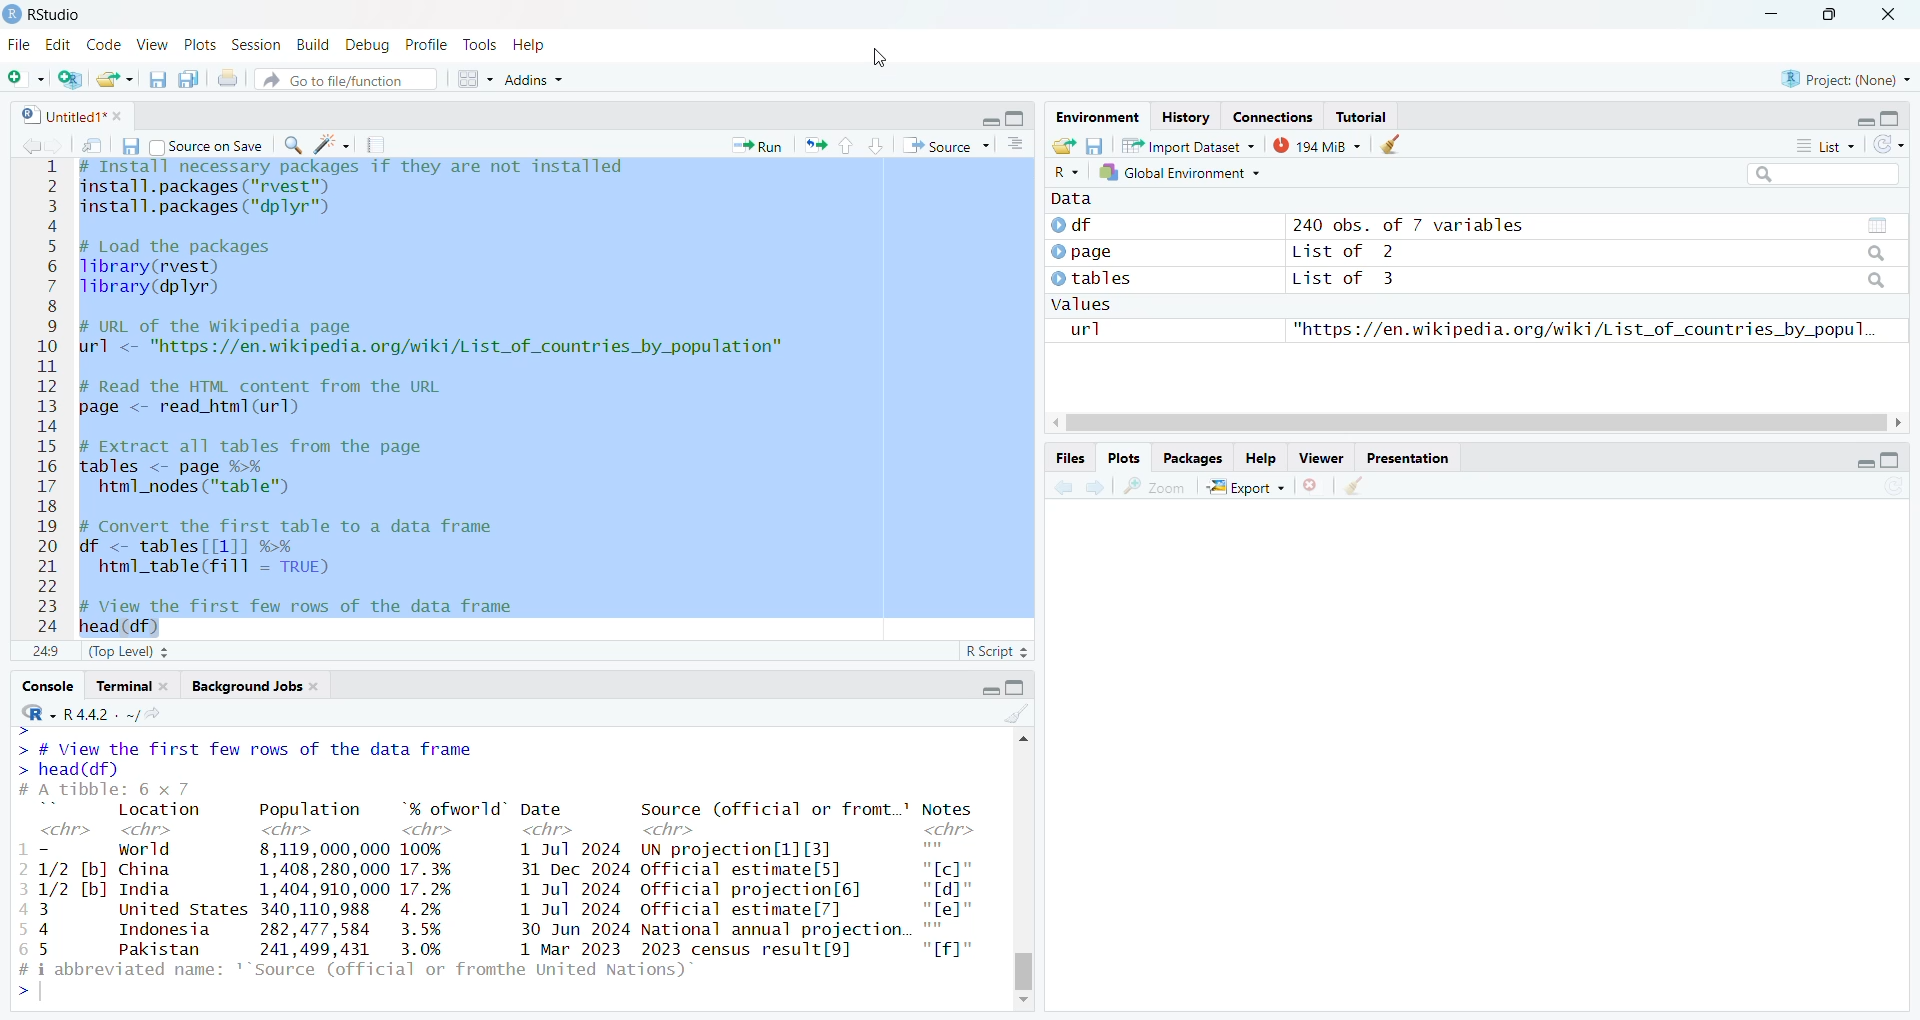 This screenshot has width=1920, height=1020. Describe the element at coordinates (1352, 485) in the screenshot. I see `clear` at that location.